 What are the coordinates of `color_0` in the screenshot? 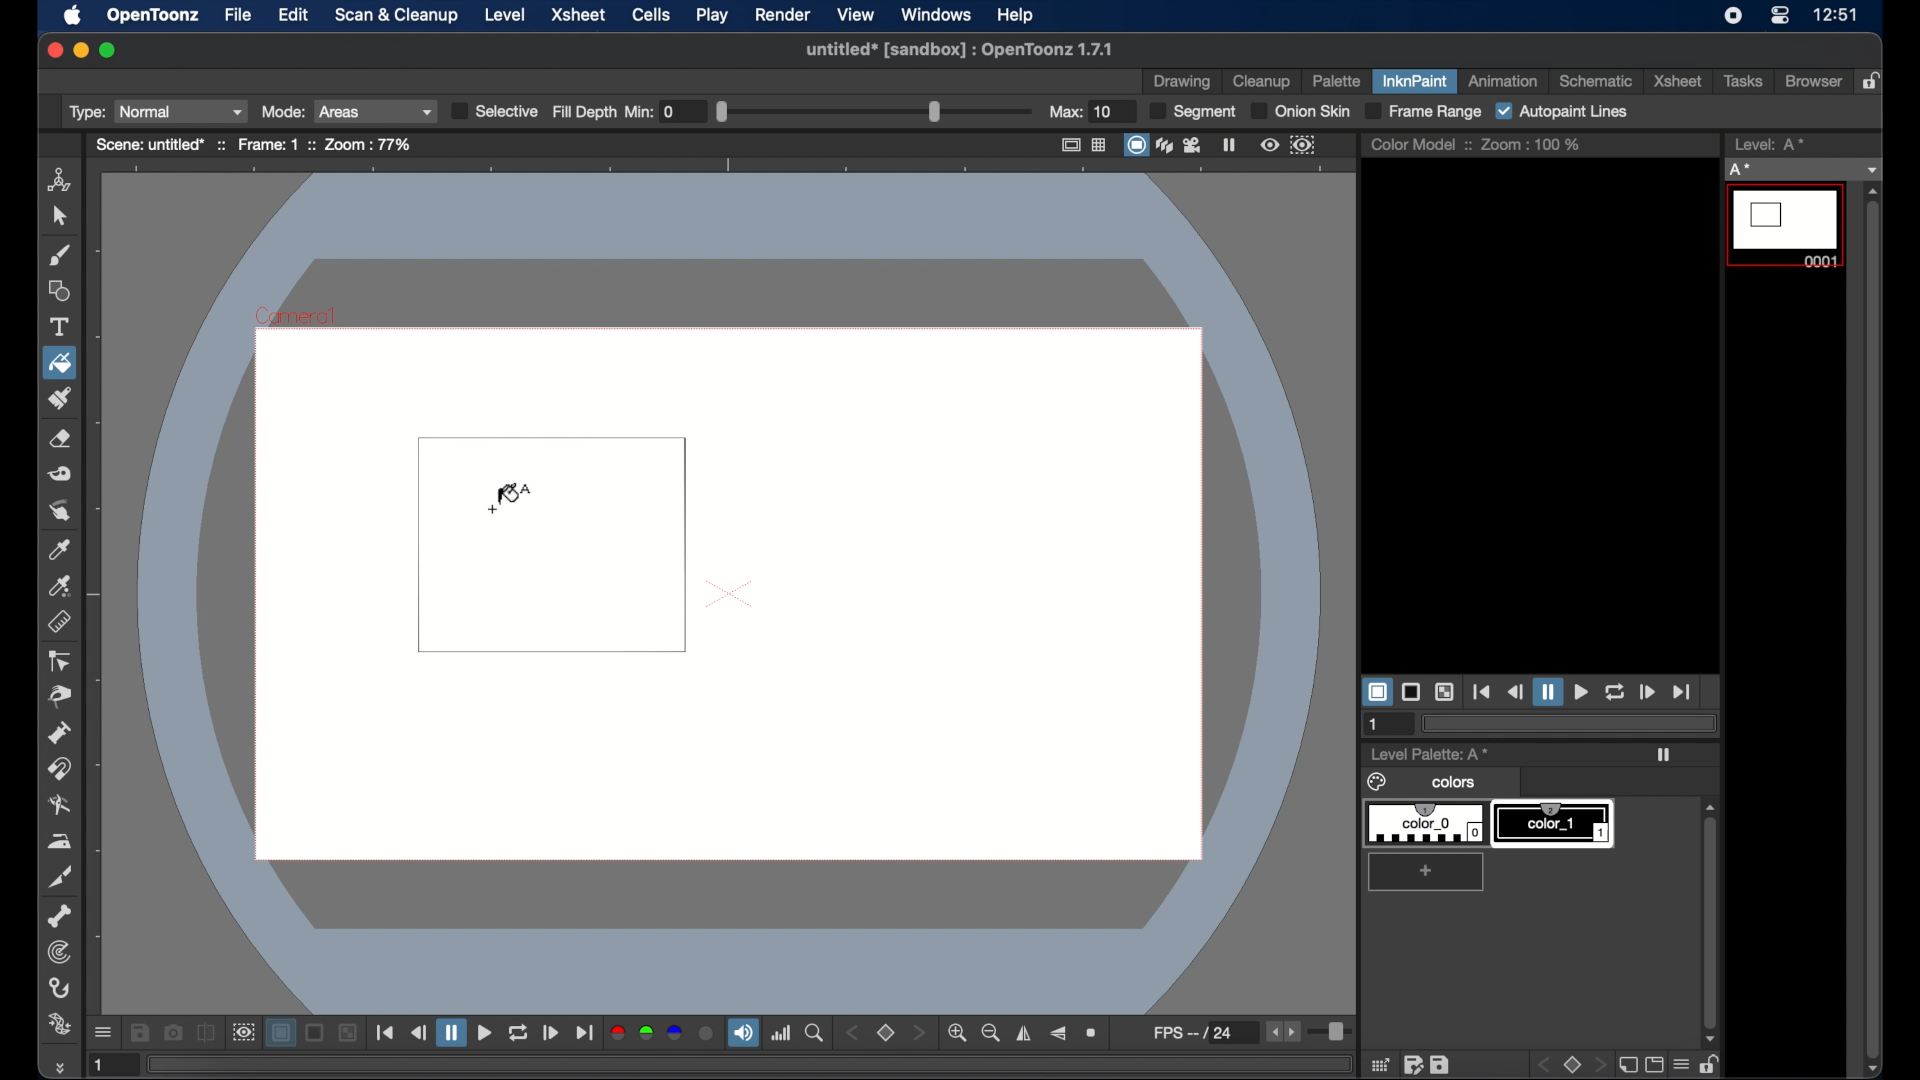 It's located at (1428, 824).